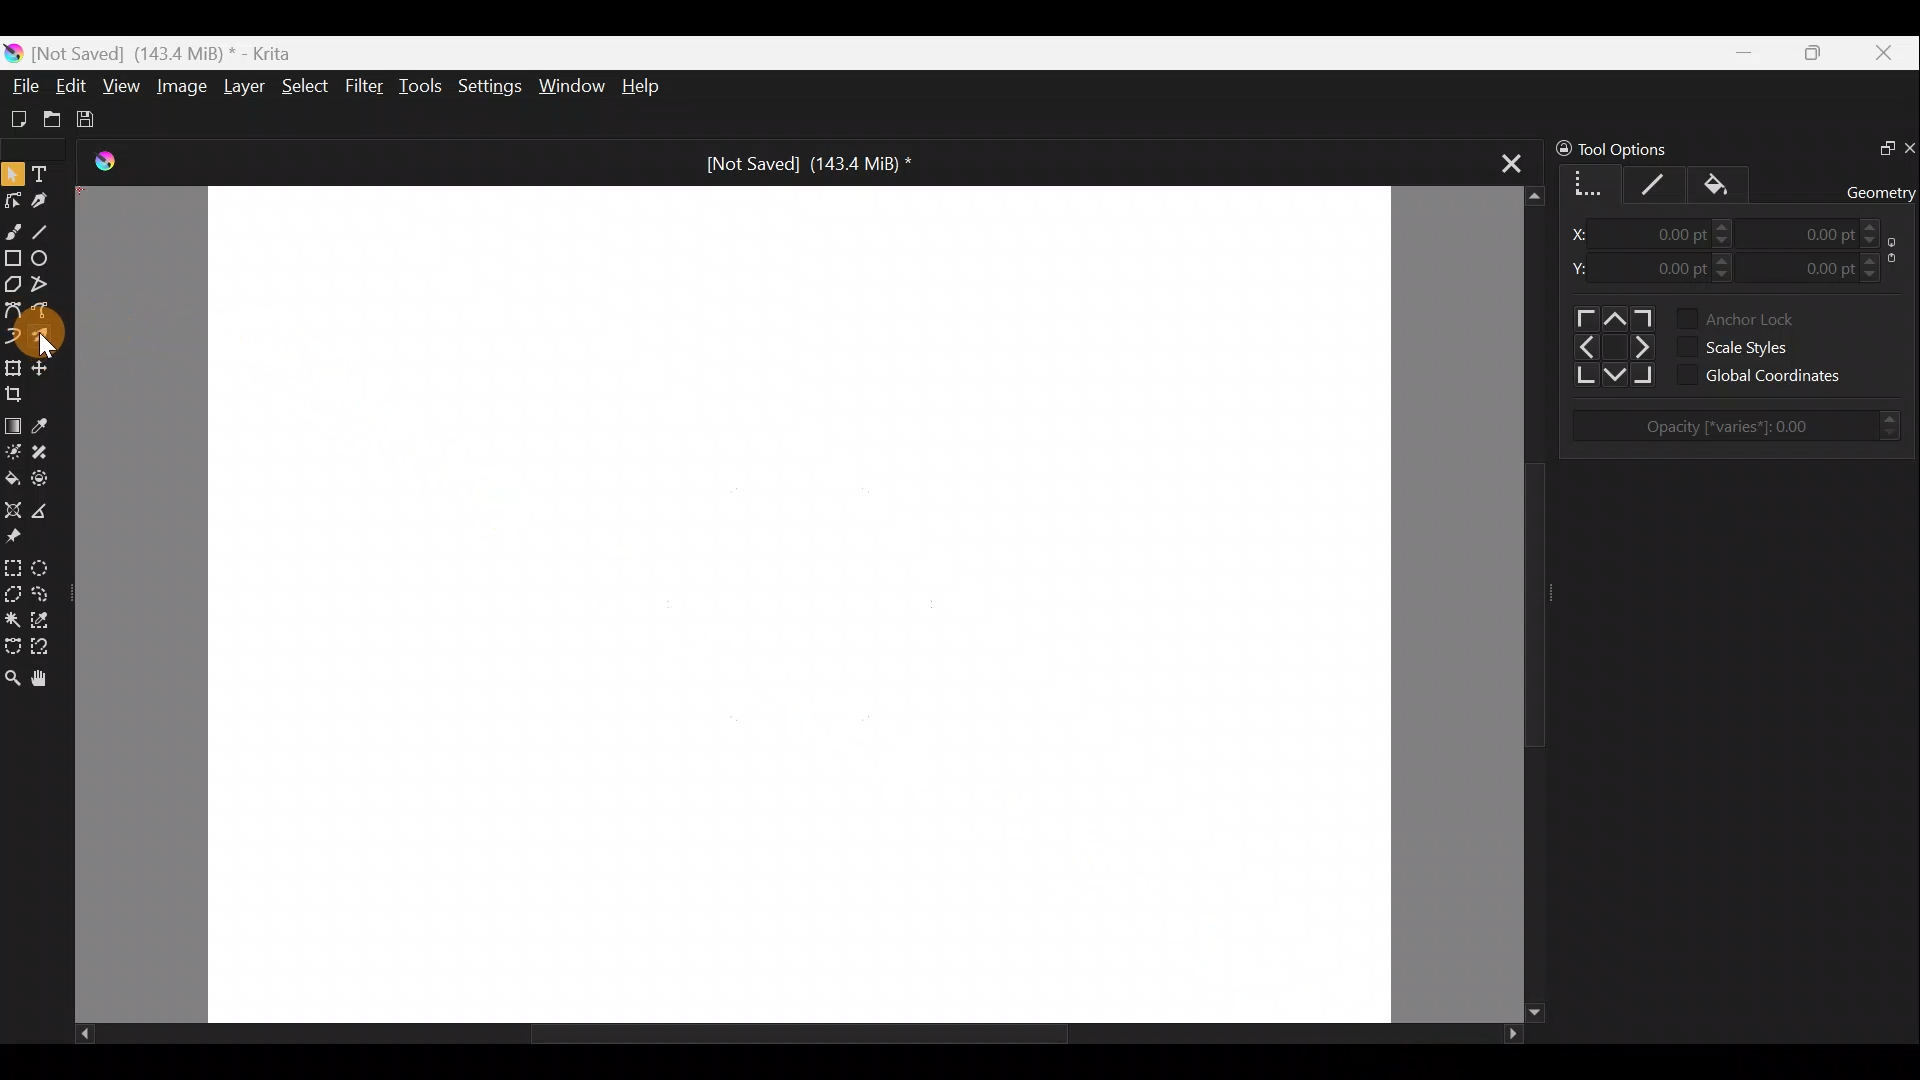 Image resolution: width=1920 pixels, height=1080 pixels. What do you see at coordinates (43, 619) in the screenshot?
I see `Similar color selection tool` at bounding box center [43, 619].